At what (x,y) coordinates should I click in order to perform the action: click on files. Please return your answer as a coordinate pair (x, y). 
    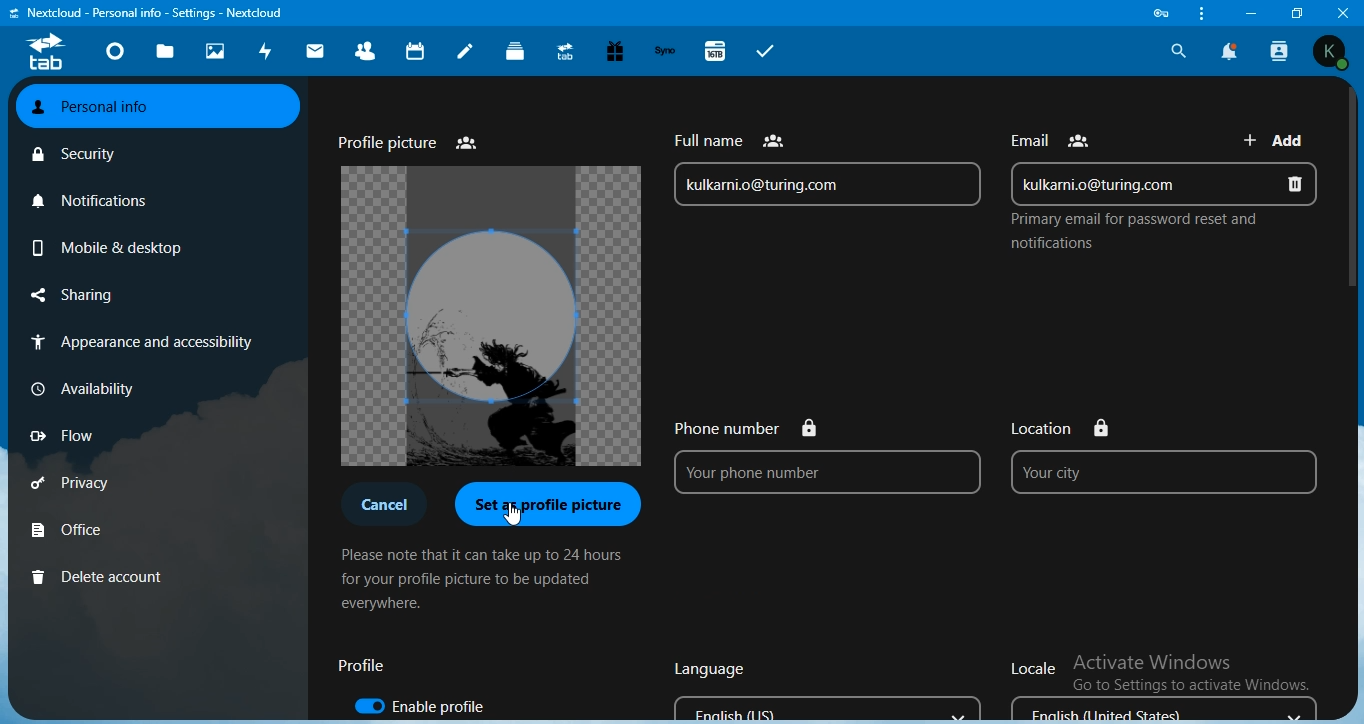
    Looking at the image, I should click on (165, 54).